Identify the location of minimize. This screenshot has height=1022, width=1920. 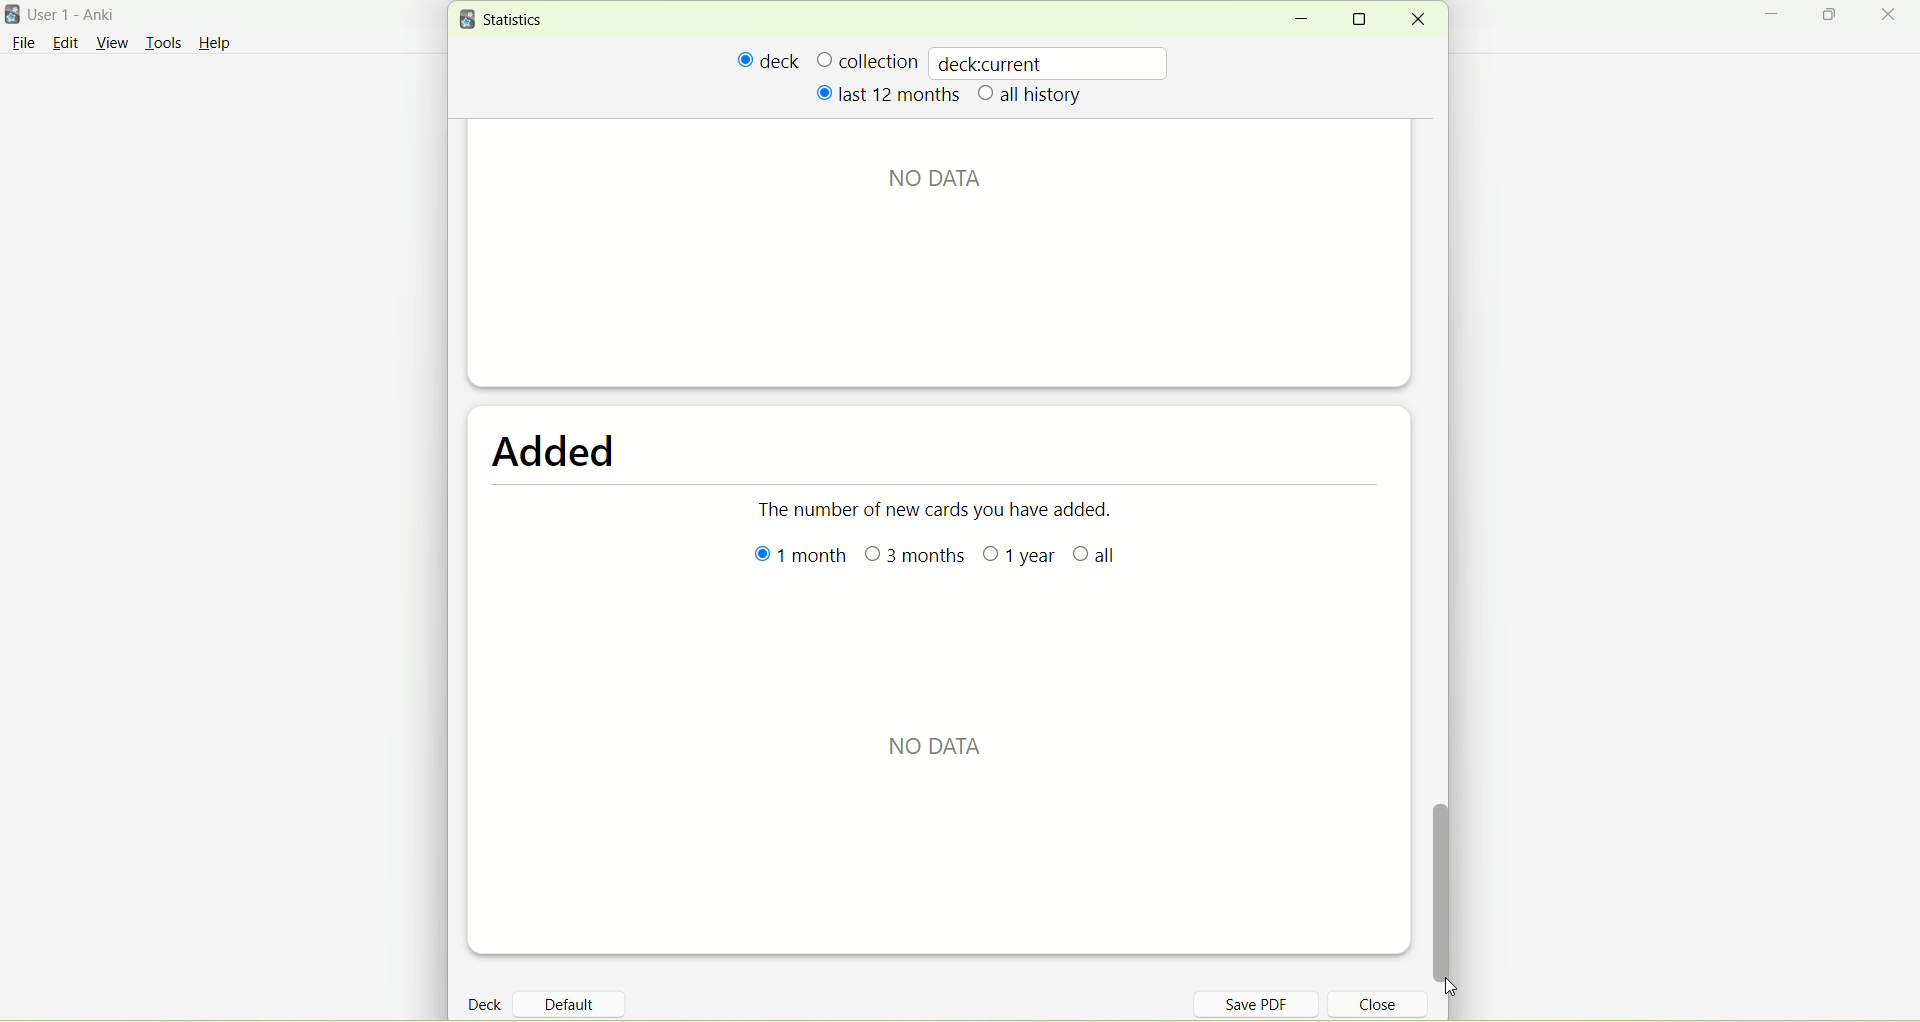
(1777, 17).